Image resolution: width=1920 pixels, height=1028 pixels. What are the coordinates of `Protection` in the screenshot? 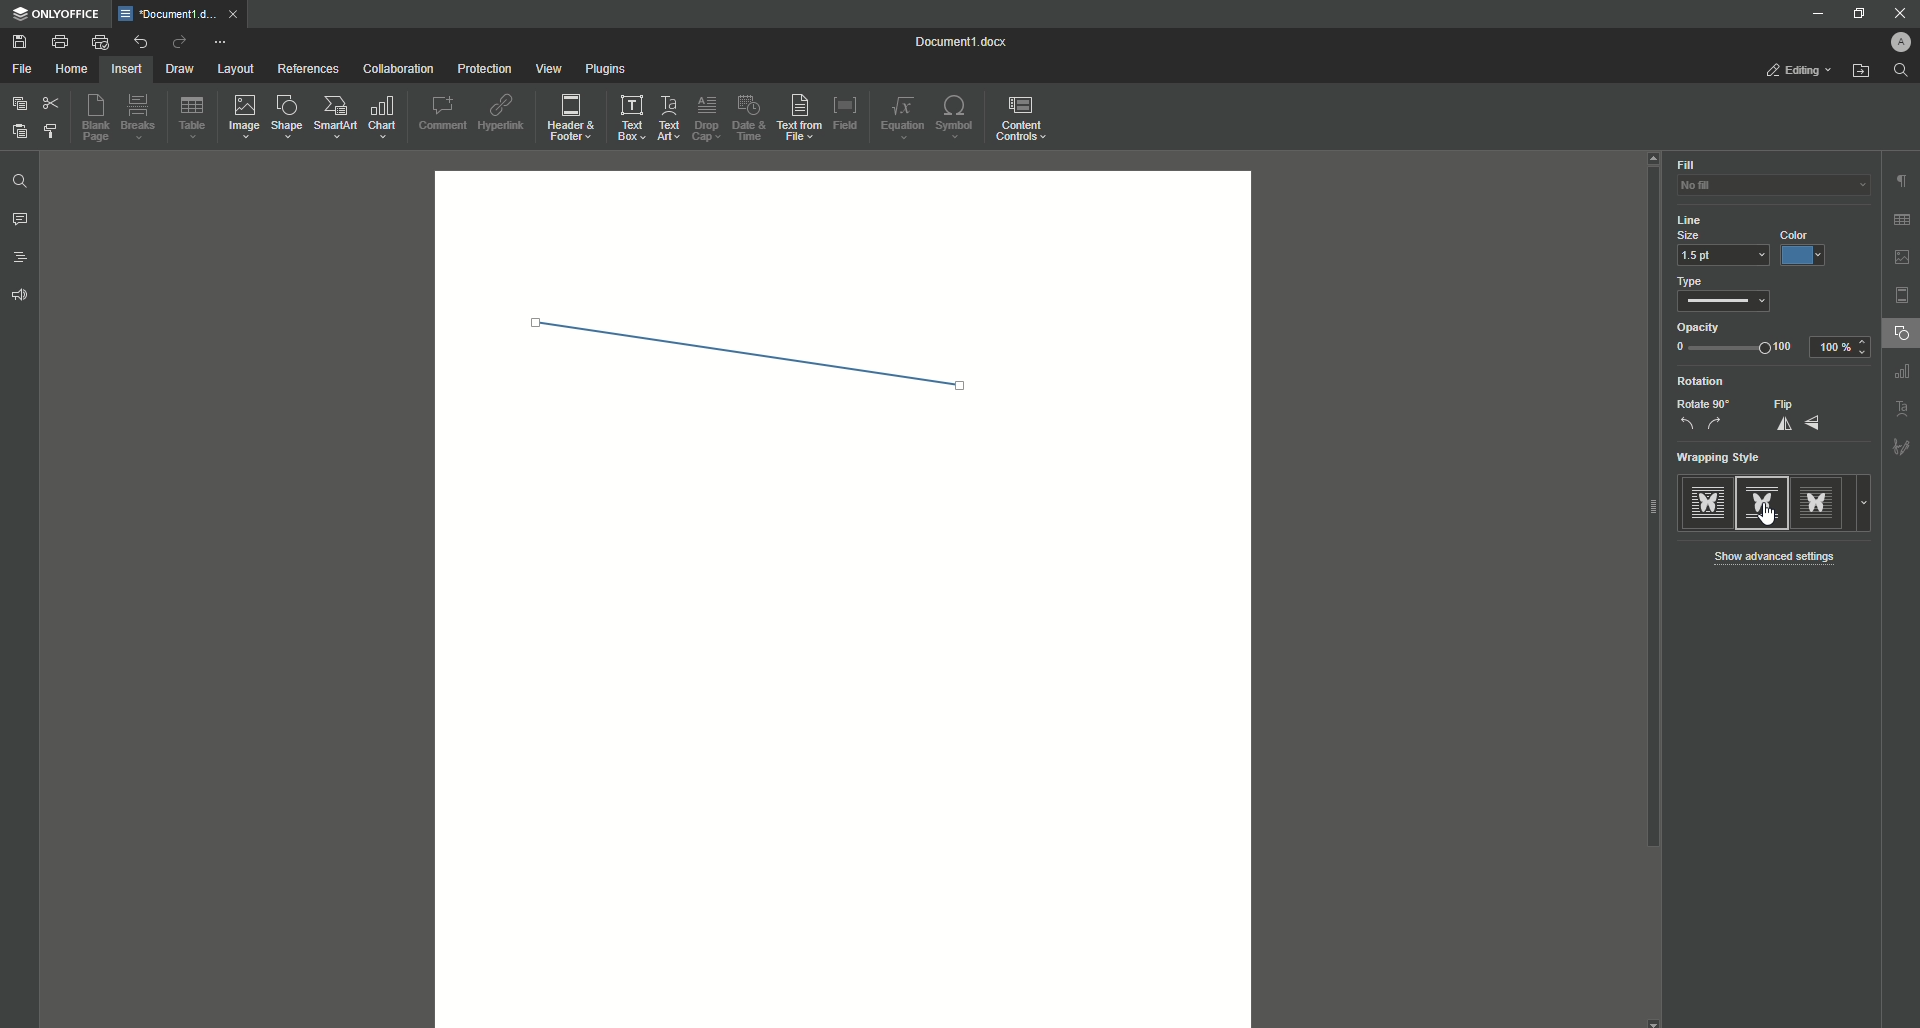 It's located at (483, 69).